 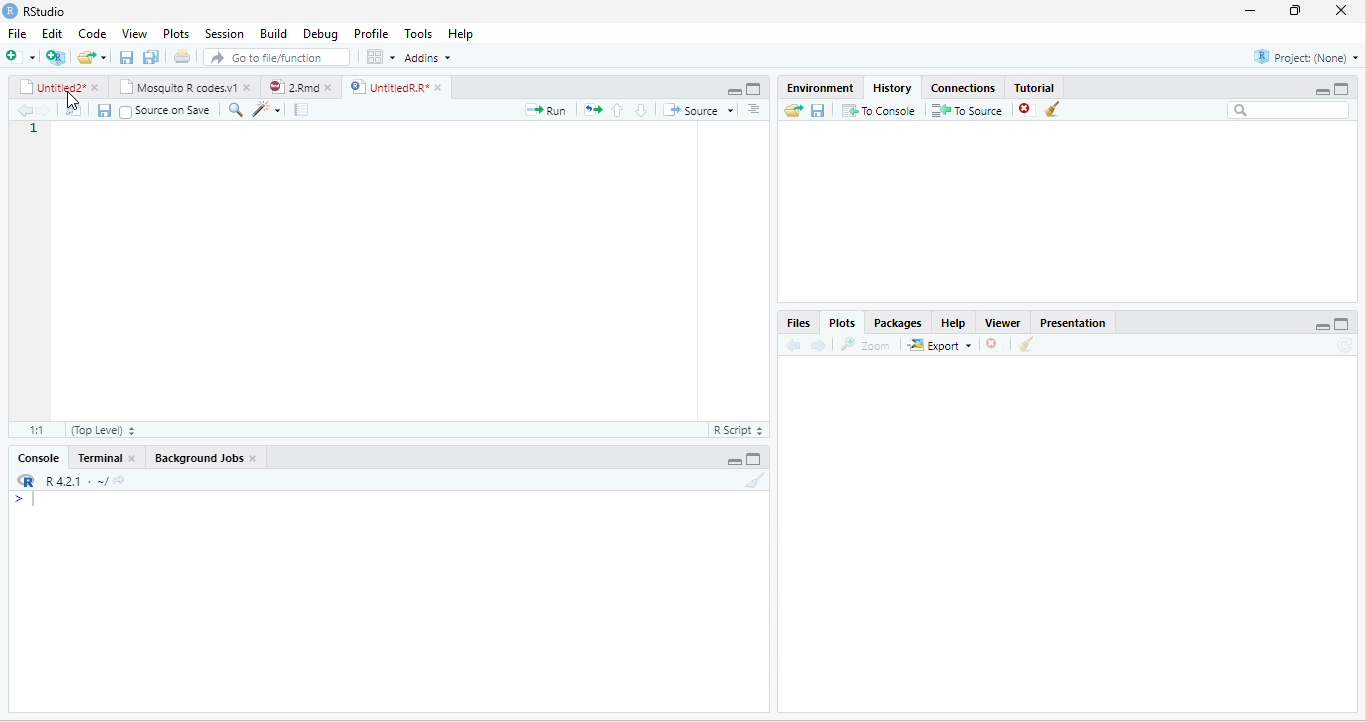 What do you see at coordinates (69, 110) in the screenshot?
I see `files` at bounding box center [69, 110].